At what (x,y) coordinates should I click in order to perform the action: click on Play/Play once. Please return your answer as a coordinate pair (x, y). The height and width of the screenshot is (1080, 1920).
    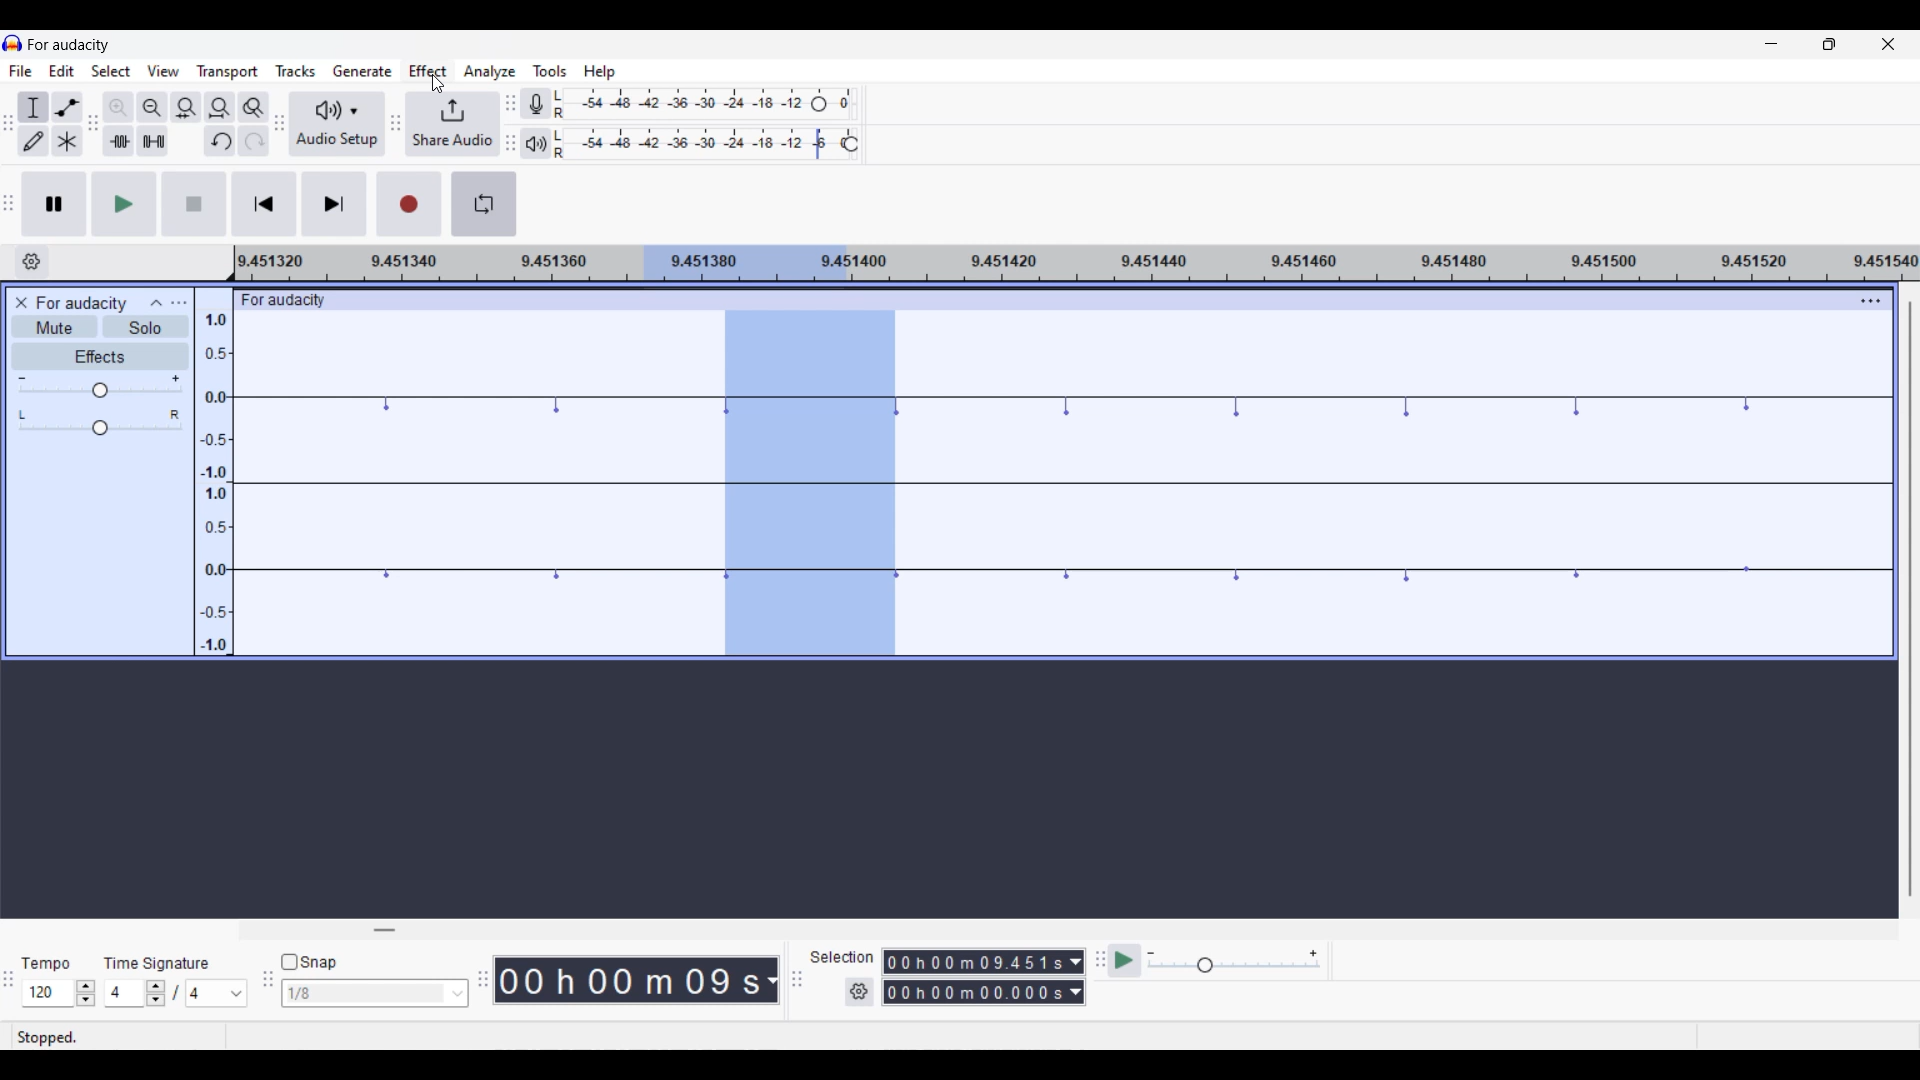
    Looking at the image, I should click on (124, 204).